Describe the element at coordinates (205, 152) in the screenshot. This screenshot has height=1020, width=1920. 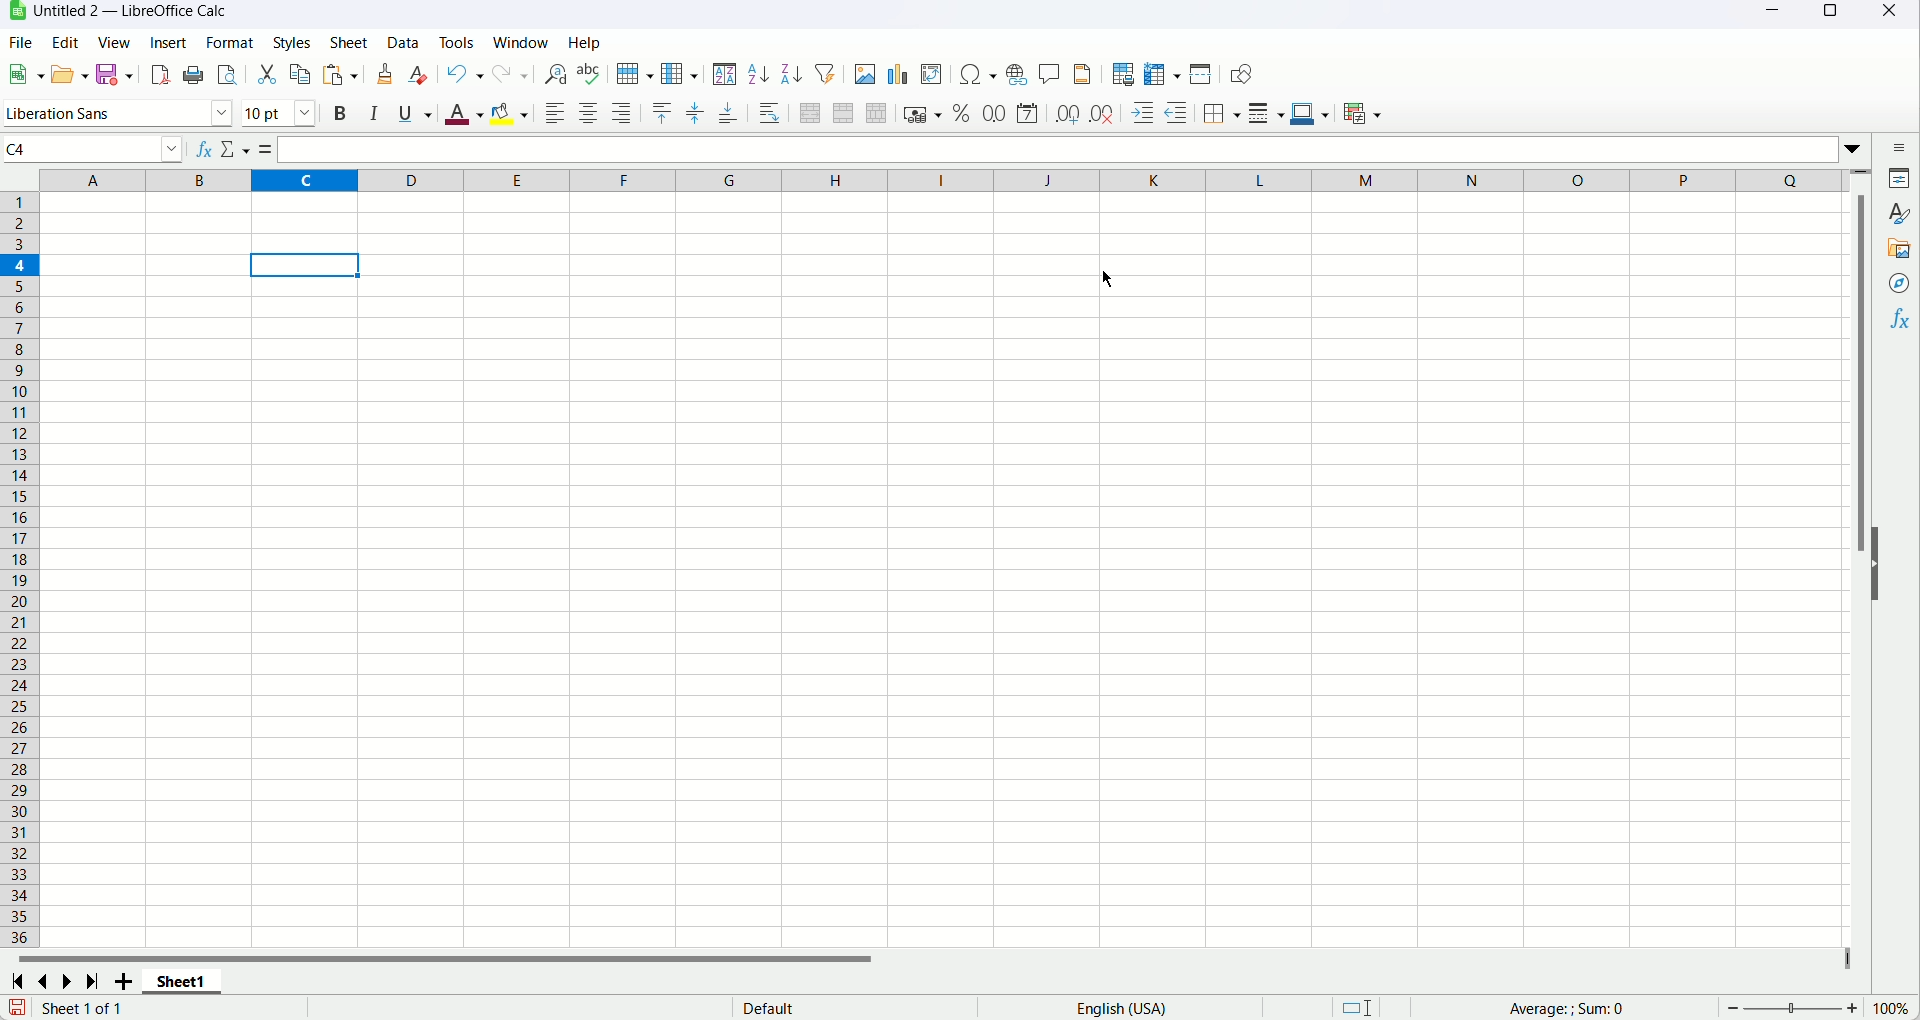
I see `Function wizard` at that location.